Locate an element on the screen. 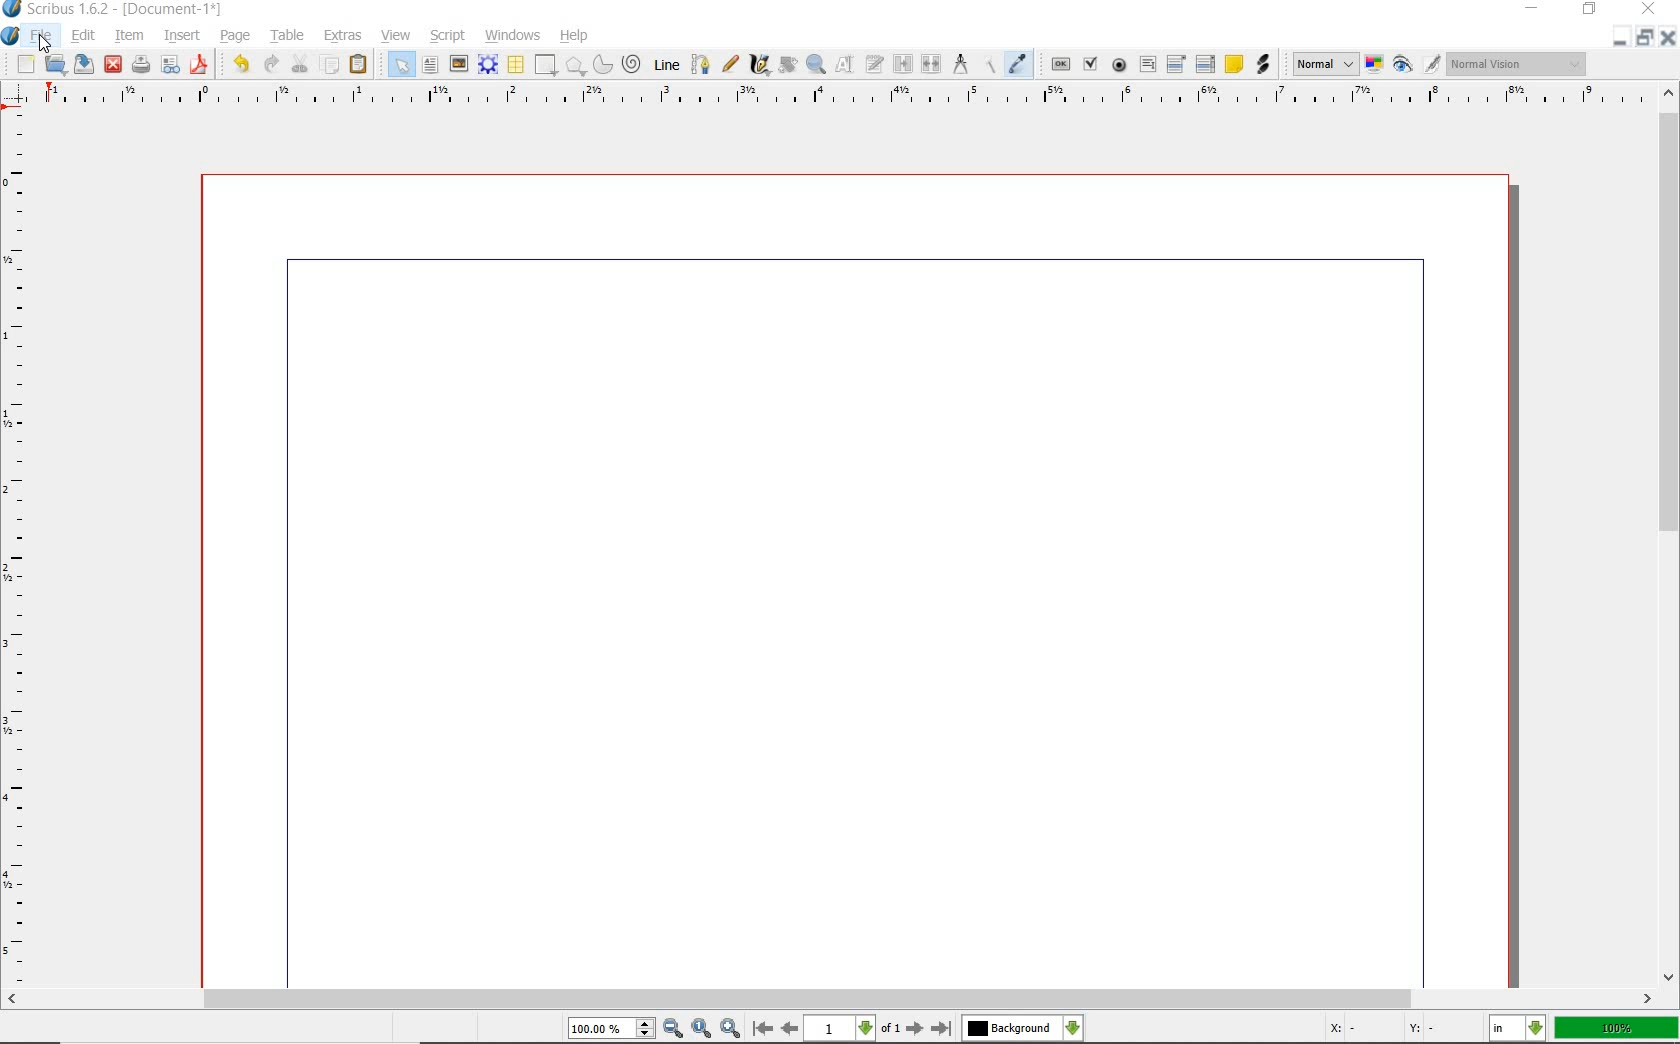 The height and width of the screenshot is (1044, 1680). save as pdf is located at coordinates (201, 66).